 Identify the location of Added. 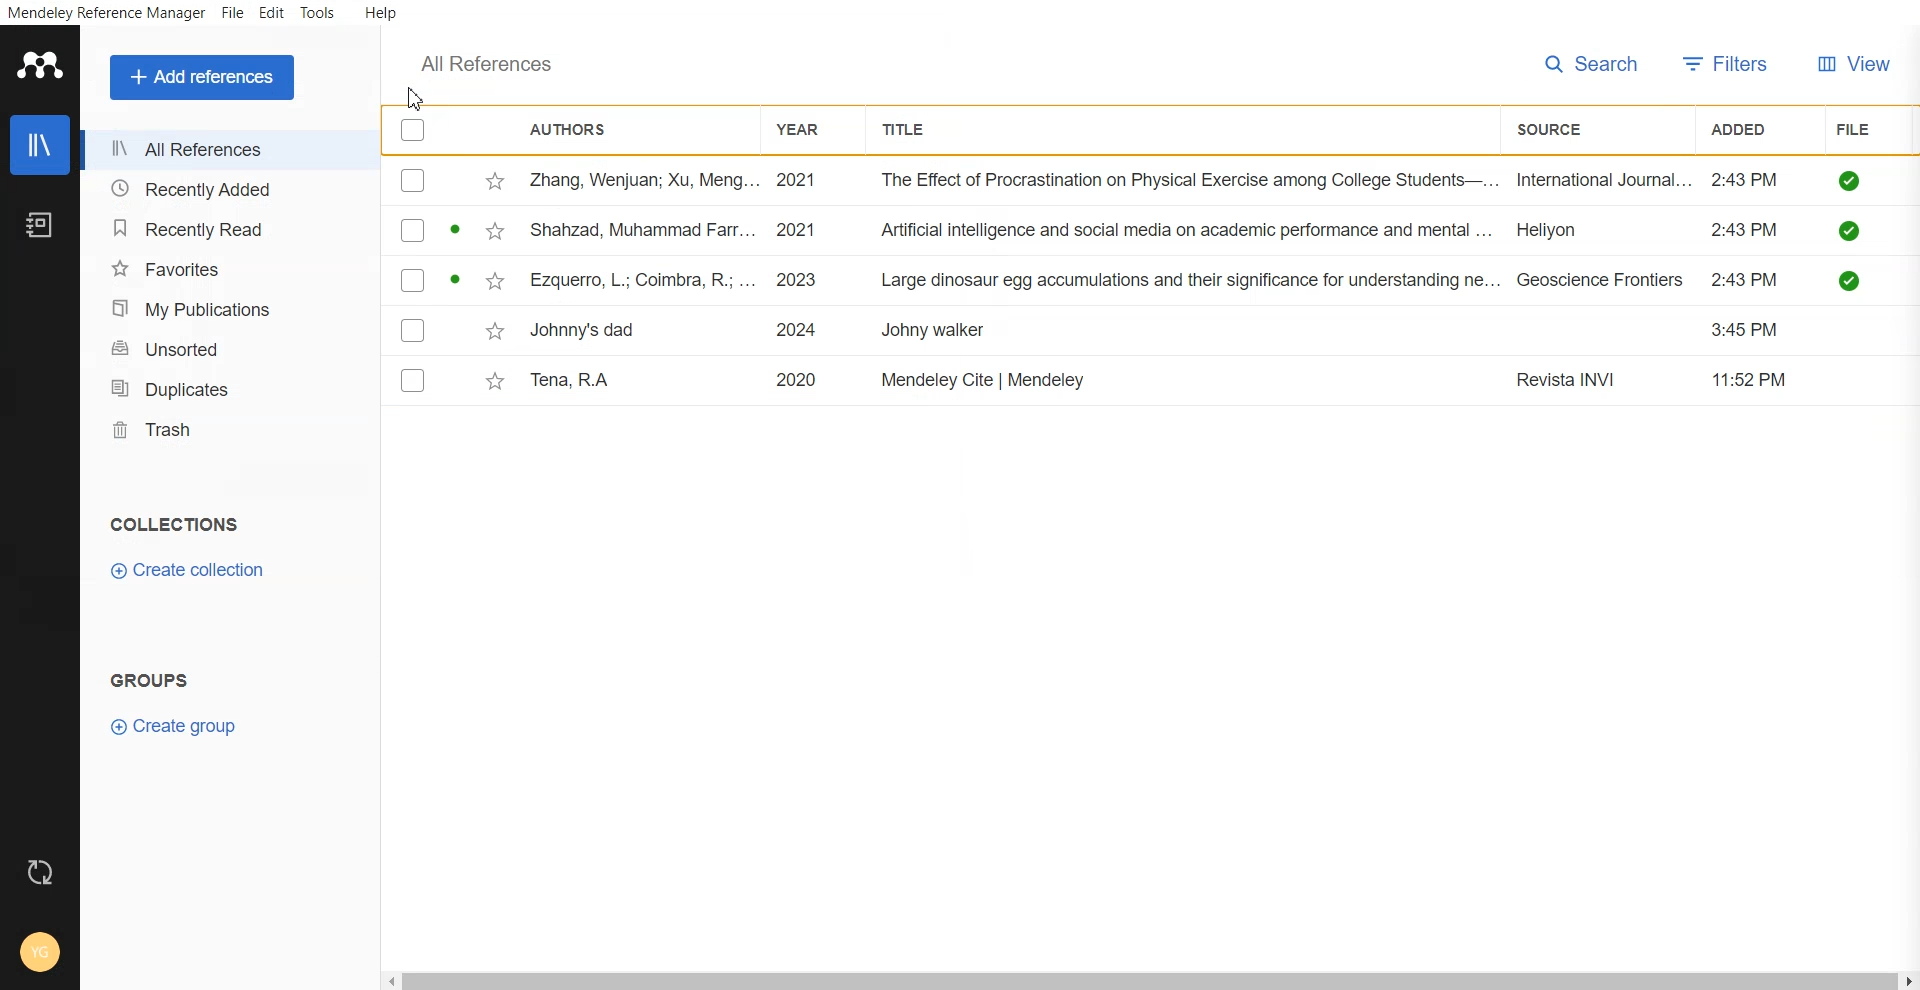
(1749, 127).